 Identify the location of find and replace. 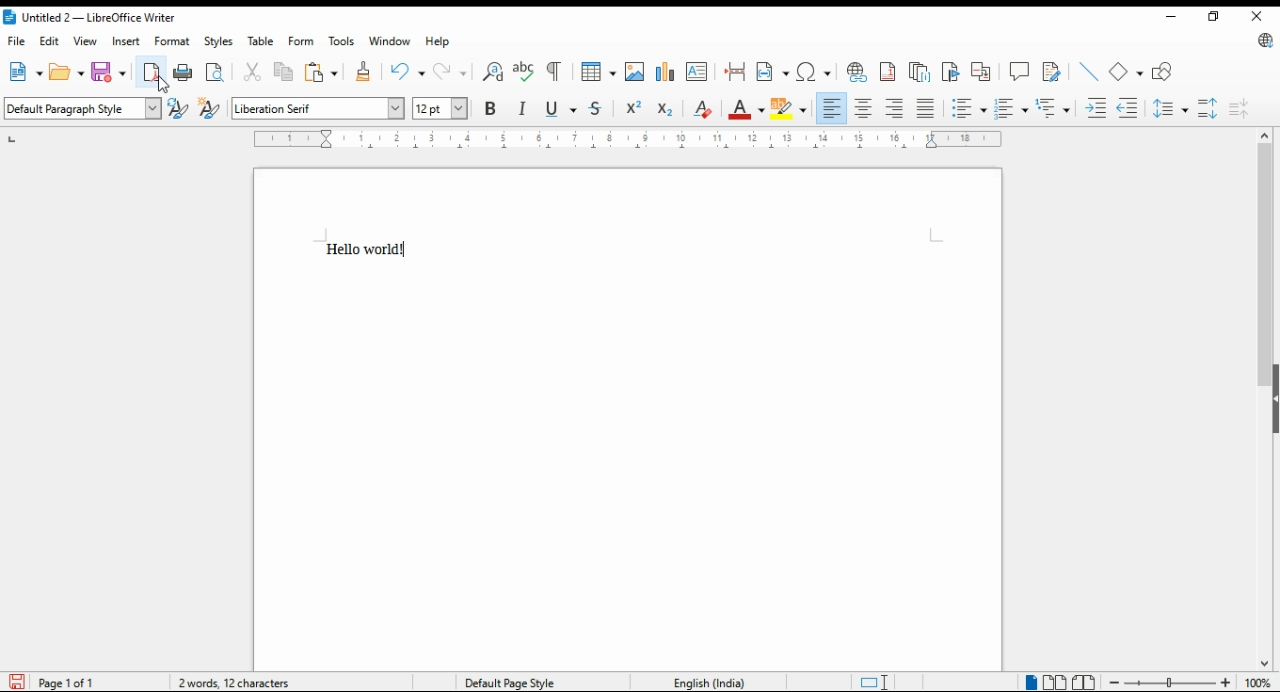
(490, 71).